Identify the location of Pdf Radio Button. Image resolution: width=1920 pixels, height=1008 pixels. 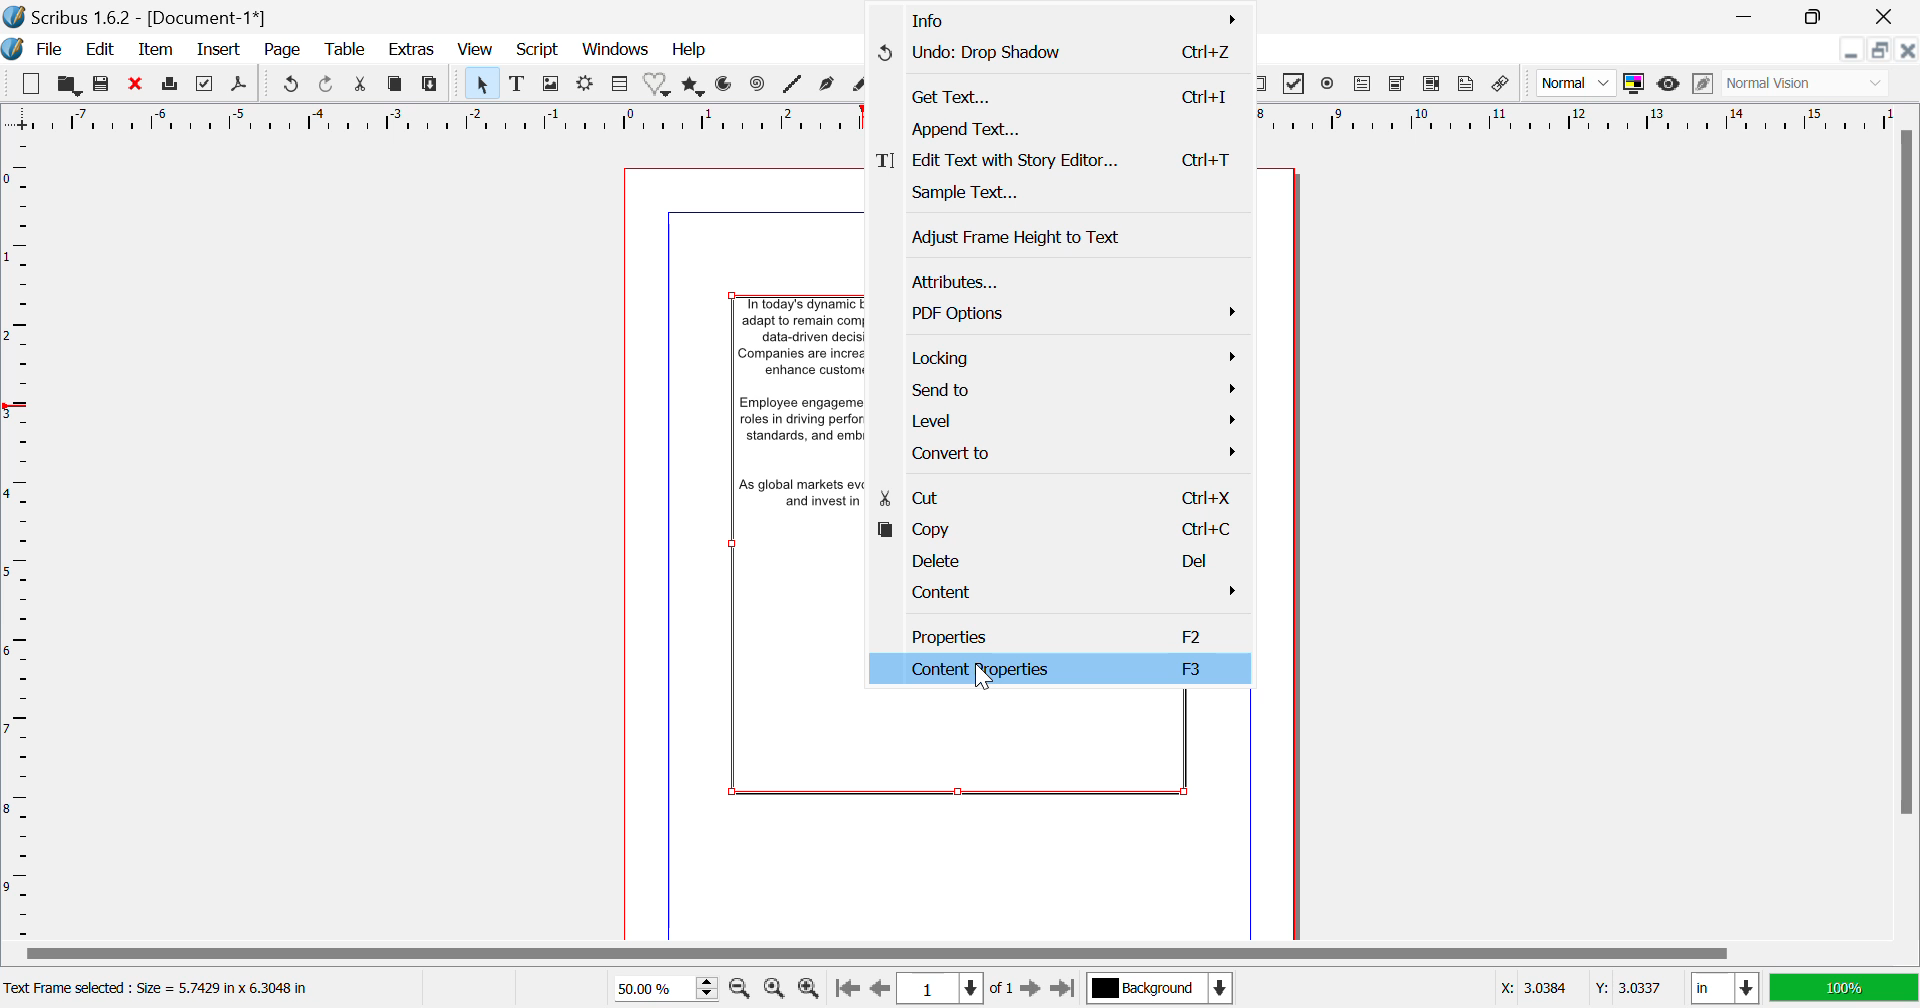
(1327, 84).